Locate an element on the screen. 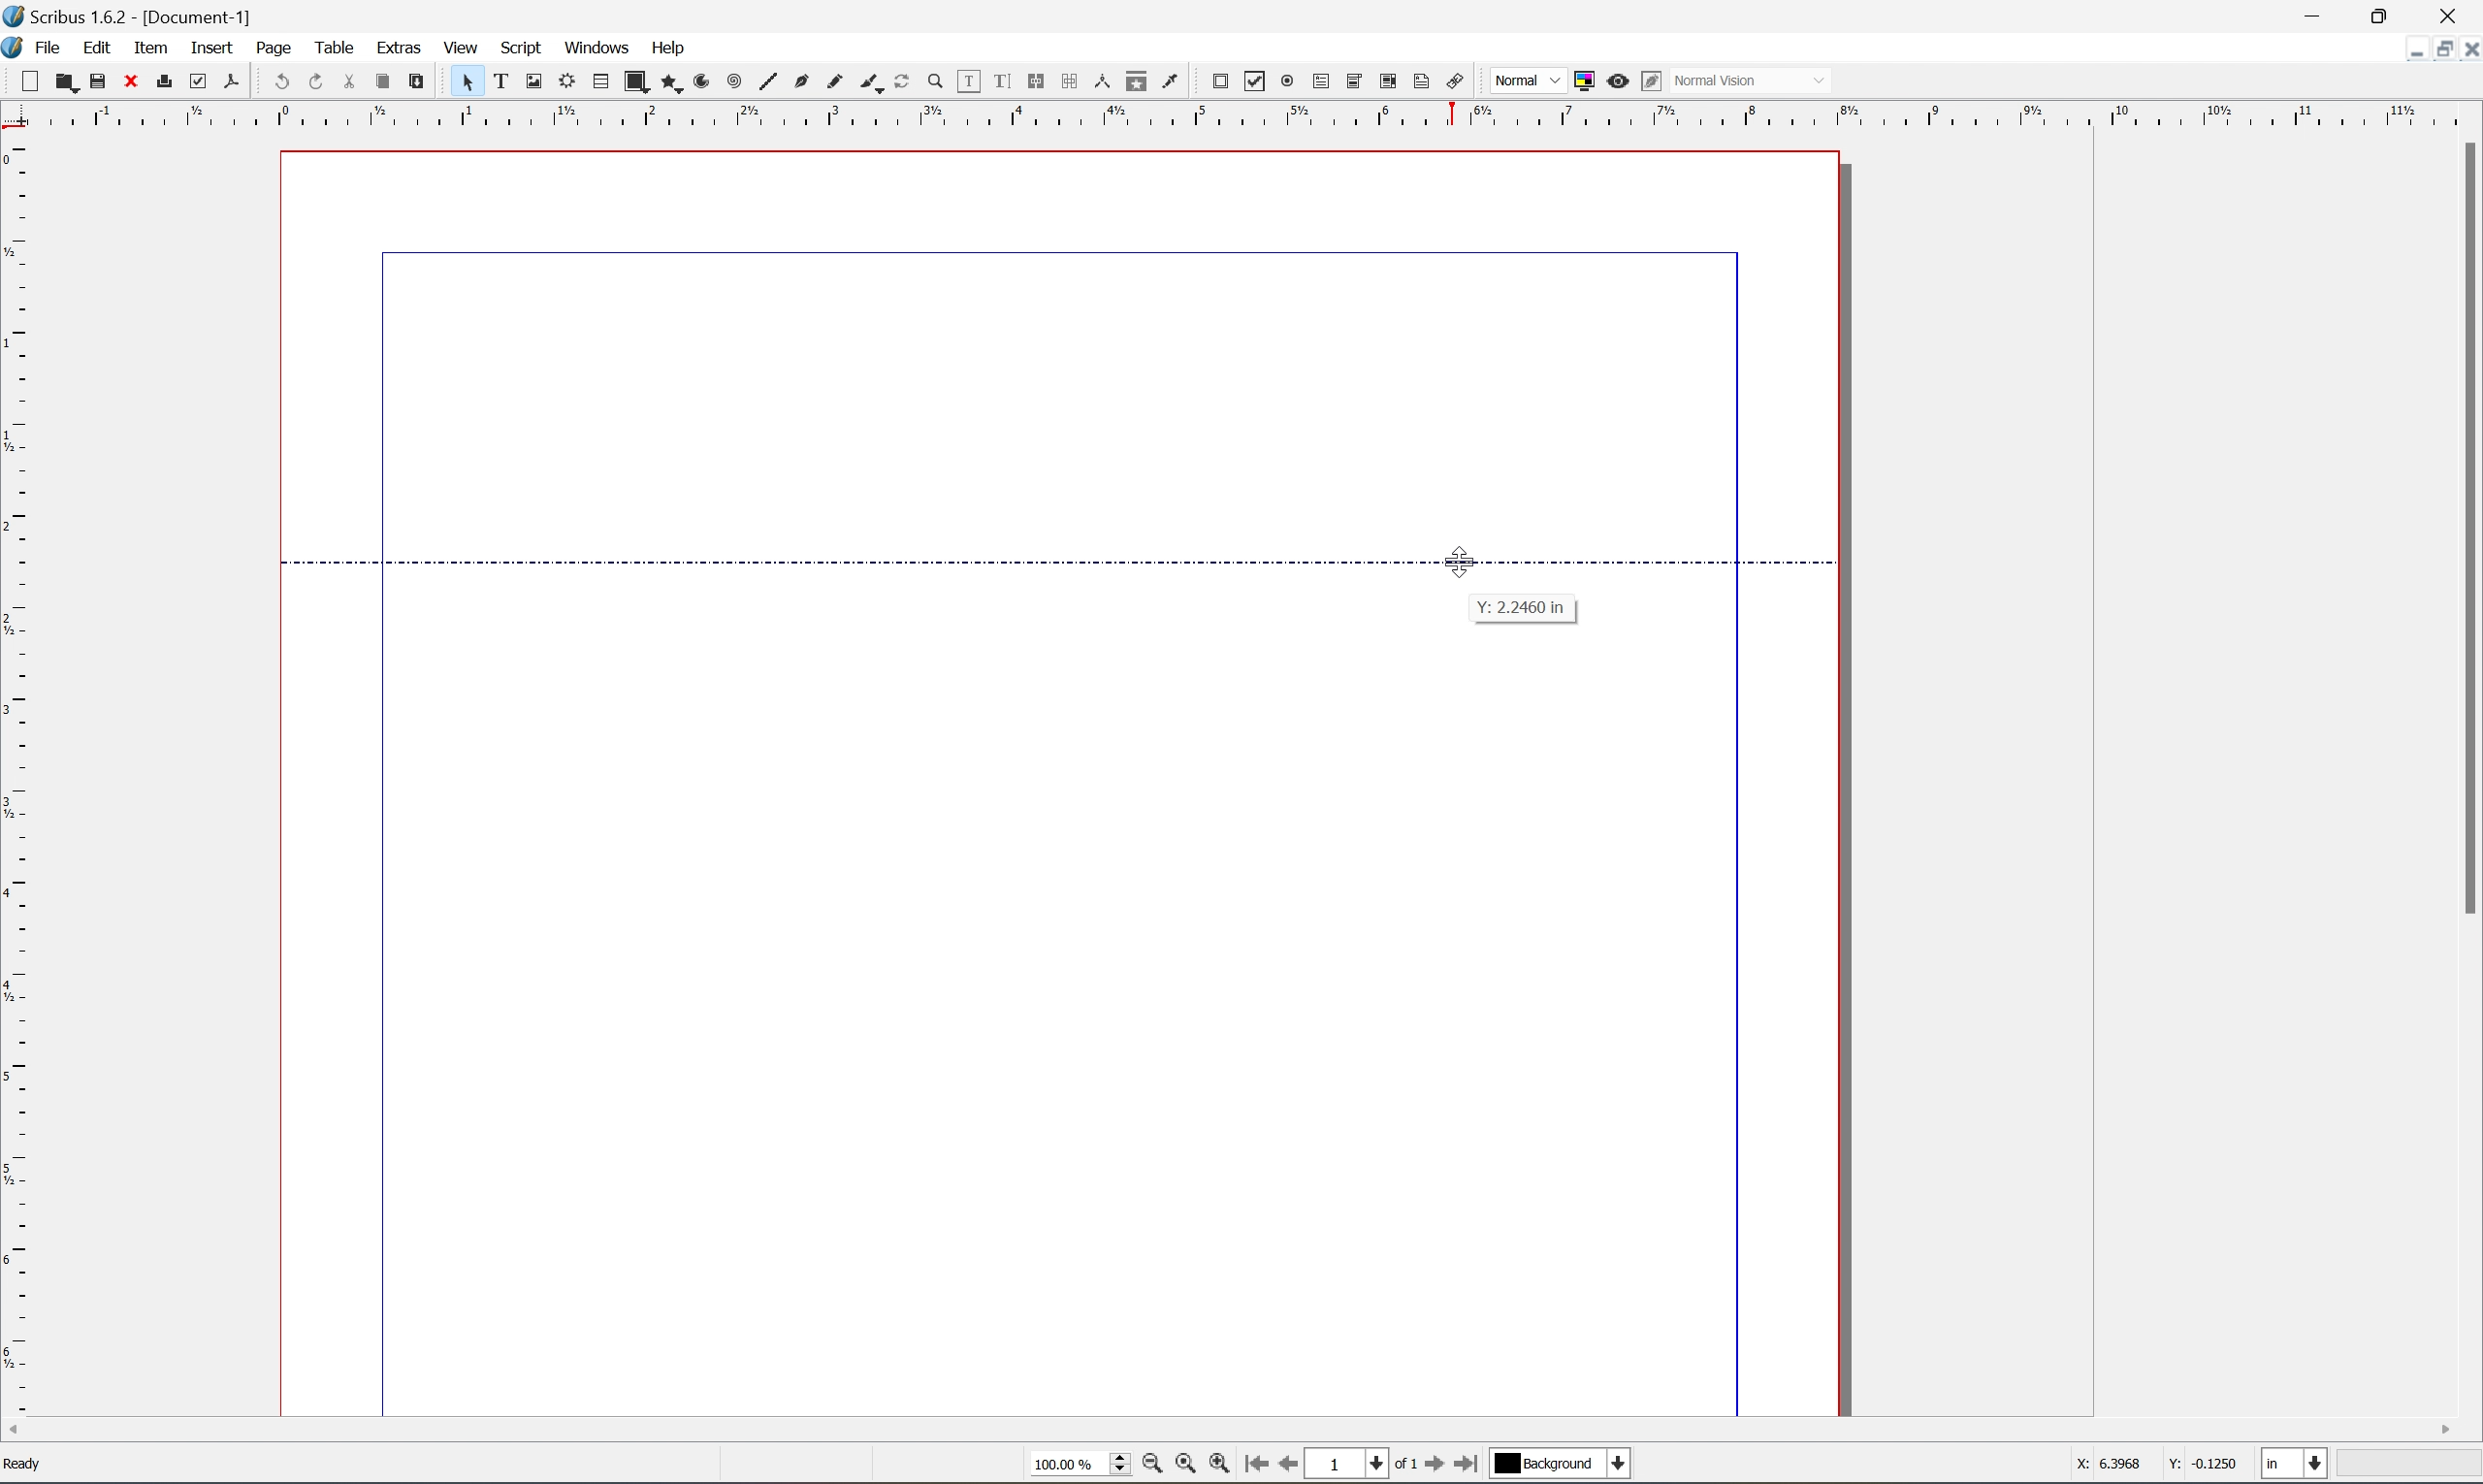 This screenshot has width=2483, height=1484. edit is located at coordinates (91, 45).